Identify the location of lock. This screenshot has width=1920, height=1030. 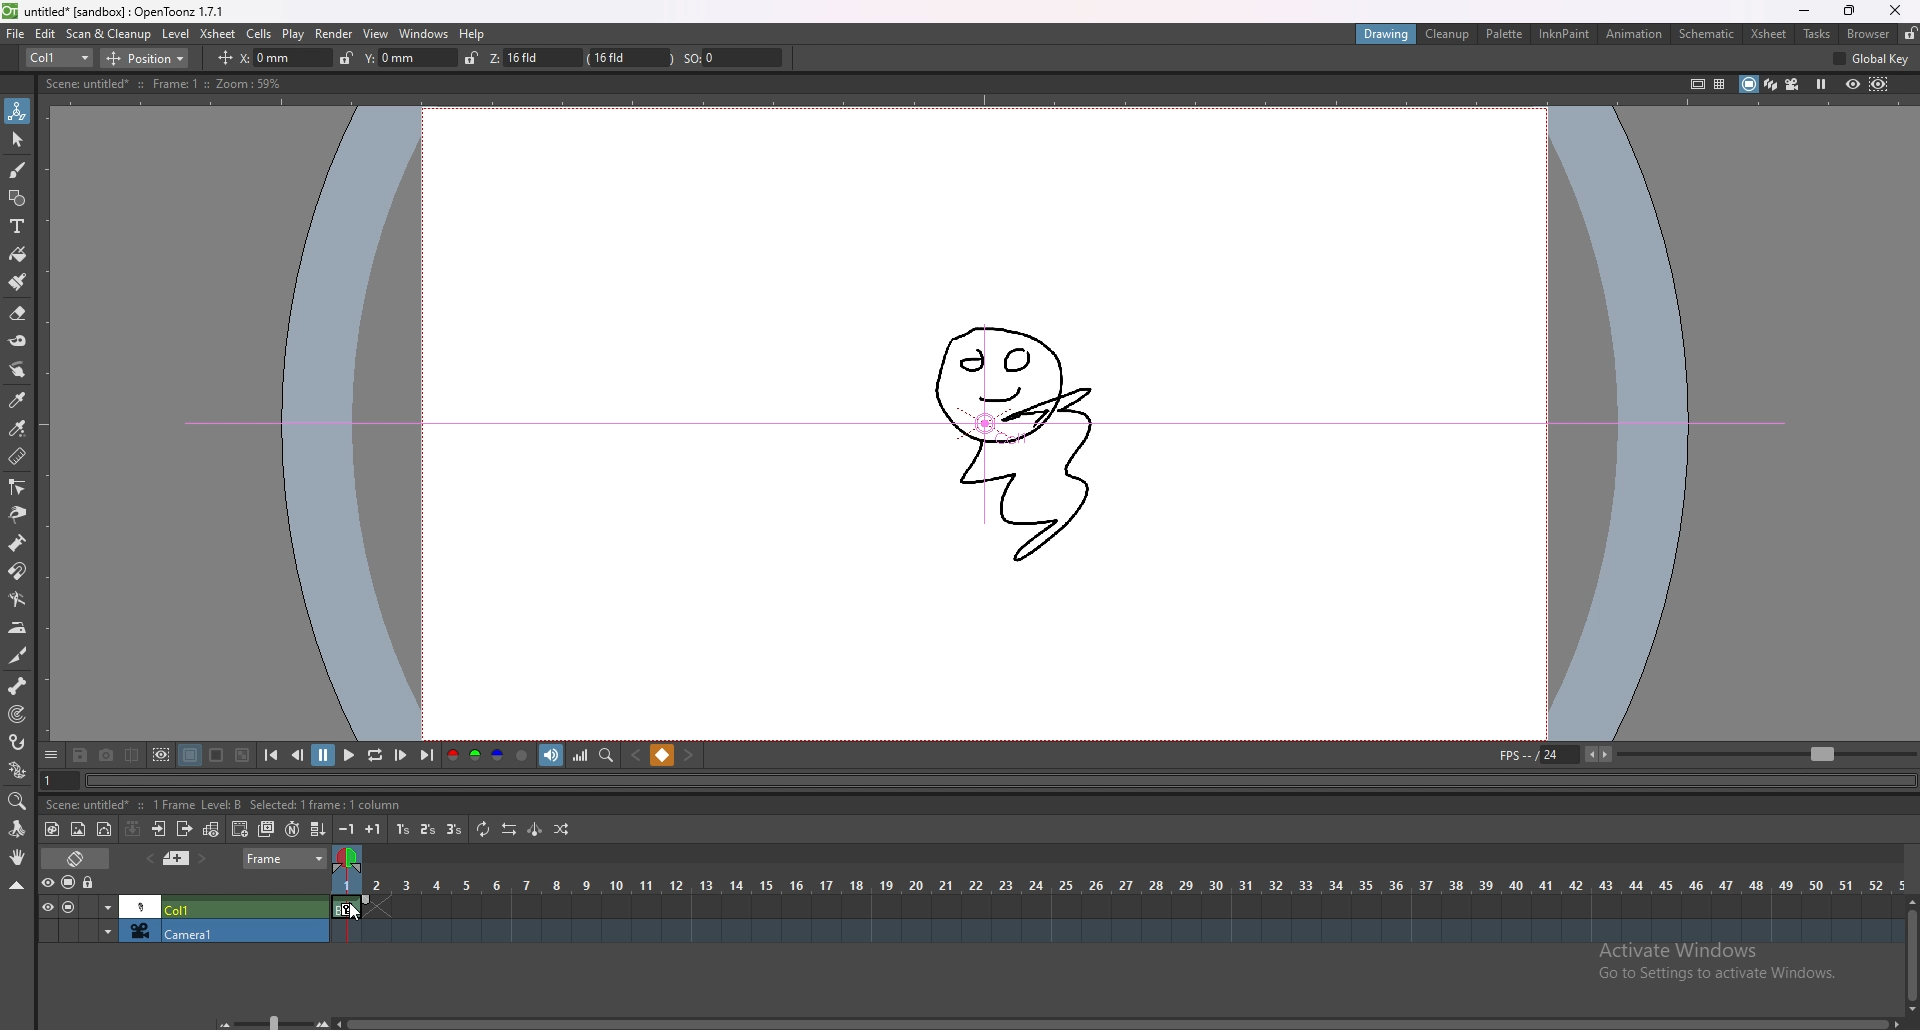
(1909, 33).